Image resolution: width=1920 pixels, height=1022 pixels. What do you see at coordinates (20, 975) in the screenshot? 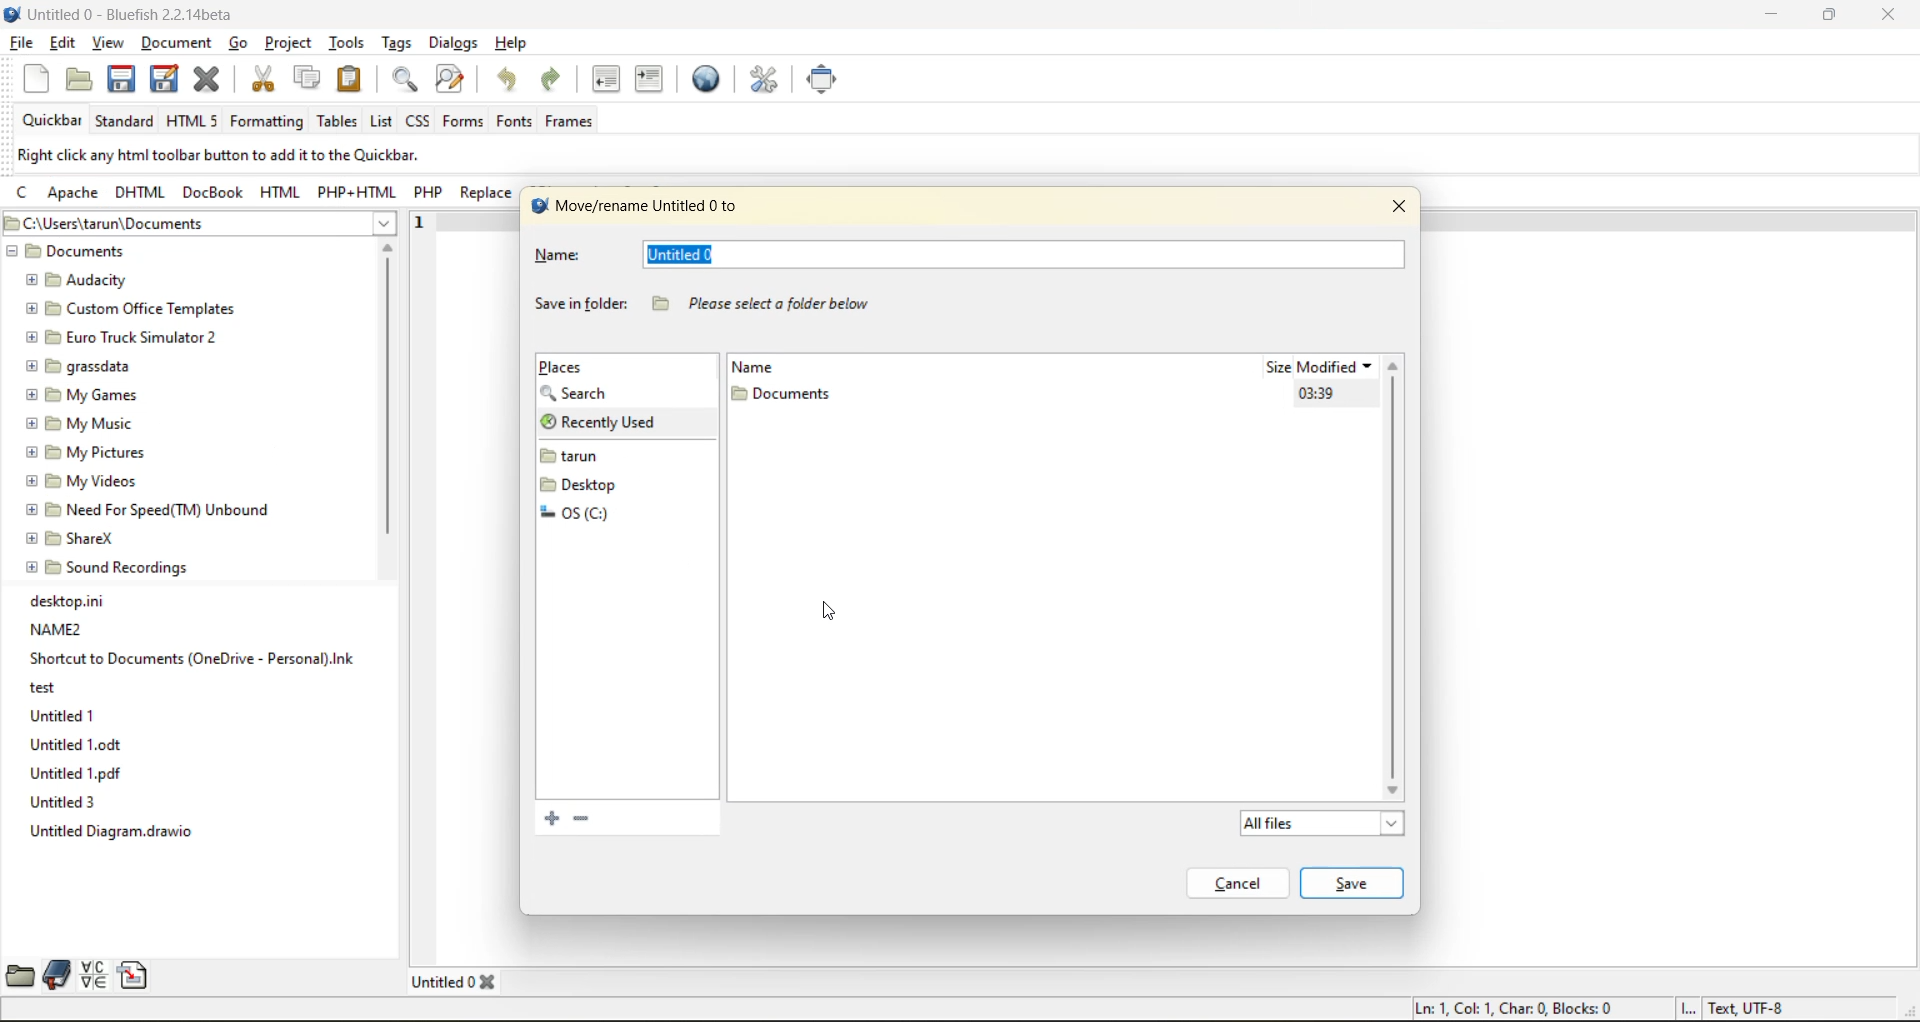
I see `file browser` at bounding box center [20, 975].